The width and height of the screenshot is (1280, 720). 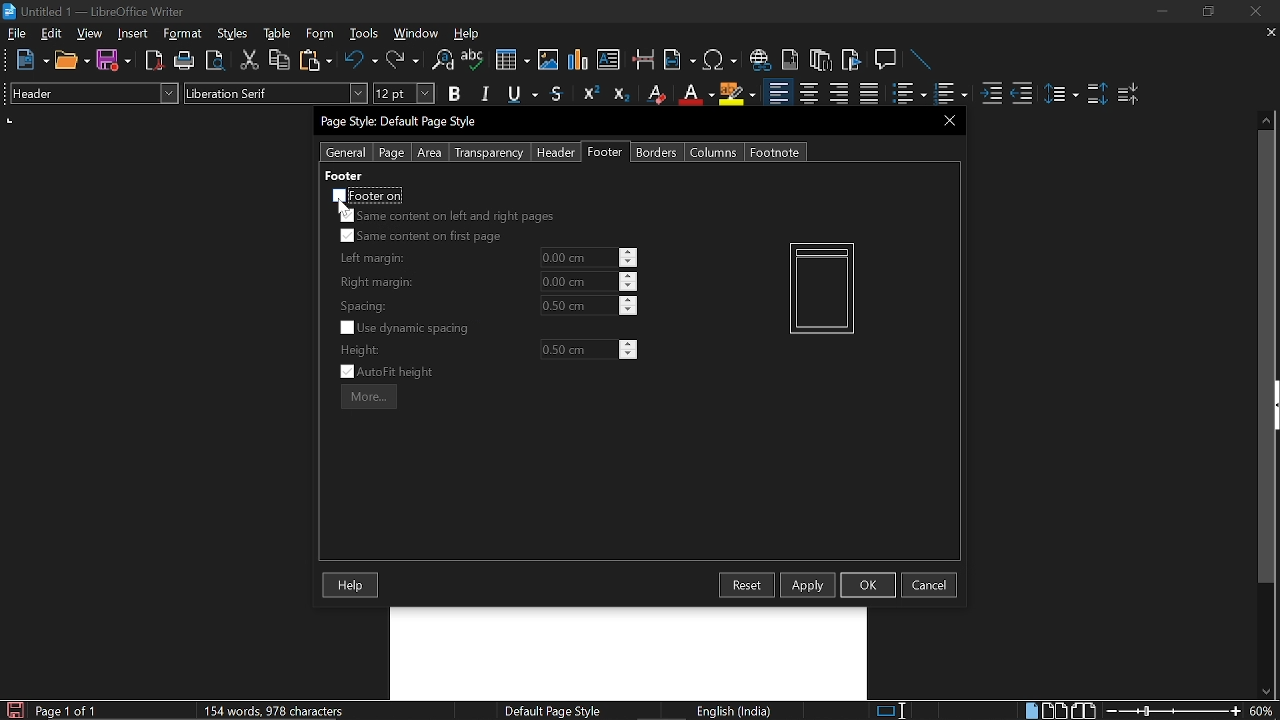 What do you see at coordinates (738, 93) in the screenshot?
I see `Highlight` at bounding box center [738, 93].